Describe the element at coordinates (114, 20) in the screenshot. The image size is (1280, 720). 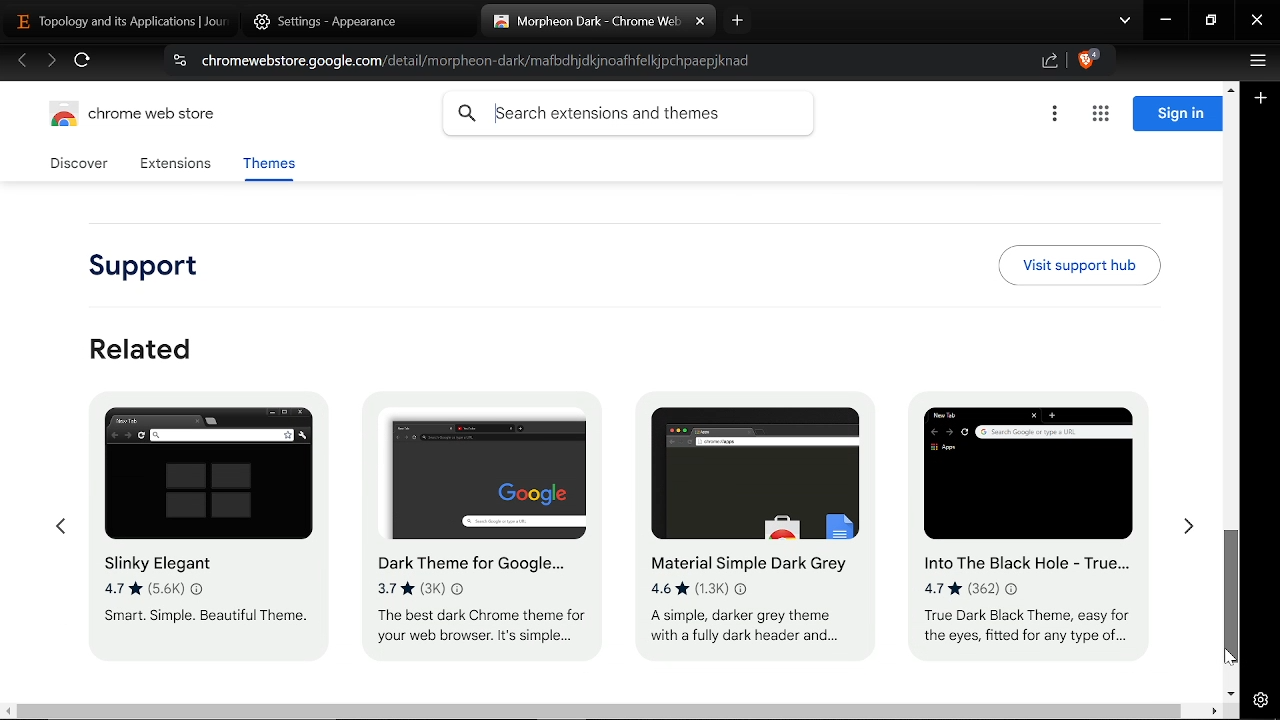
I see `Current tab` at that location.